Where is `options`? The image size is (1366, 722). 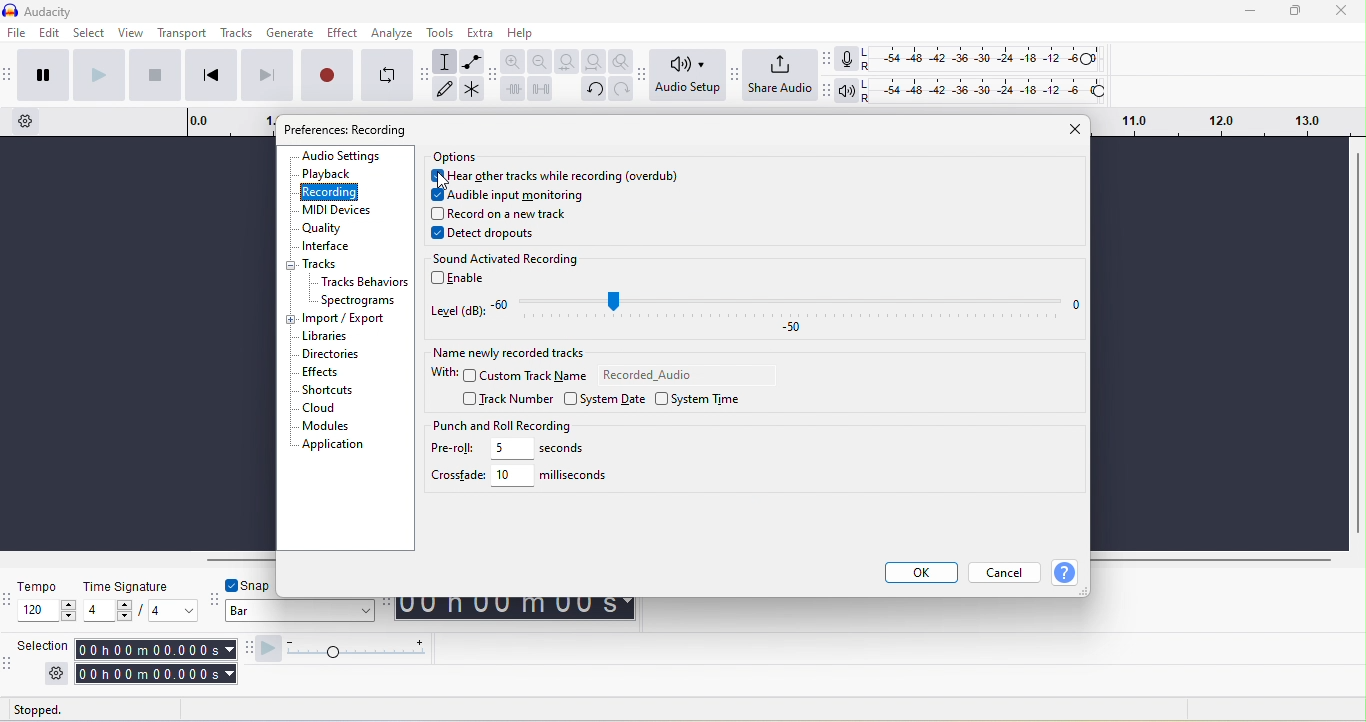
options is located at coordinates (451, 157).